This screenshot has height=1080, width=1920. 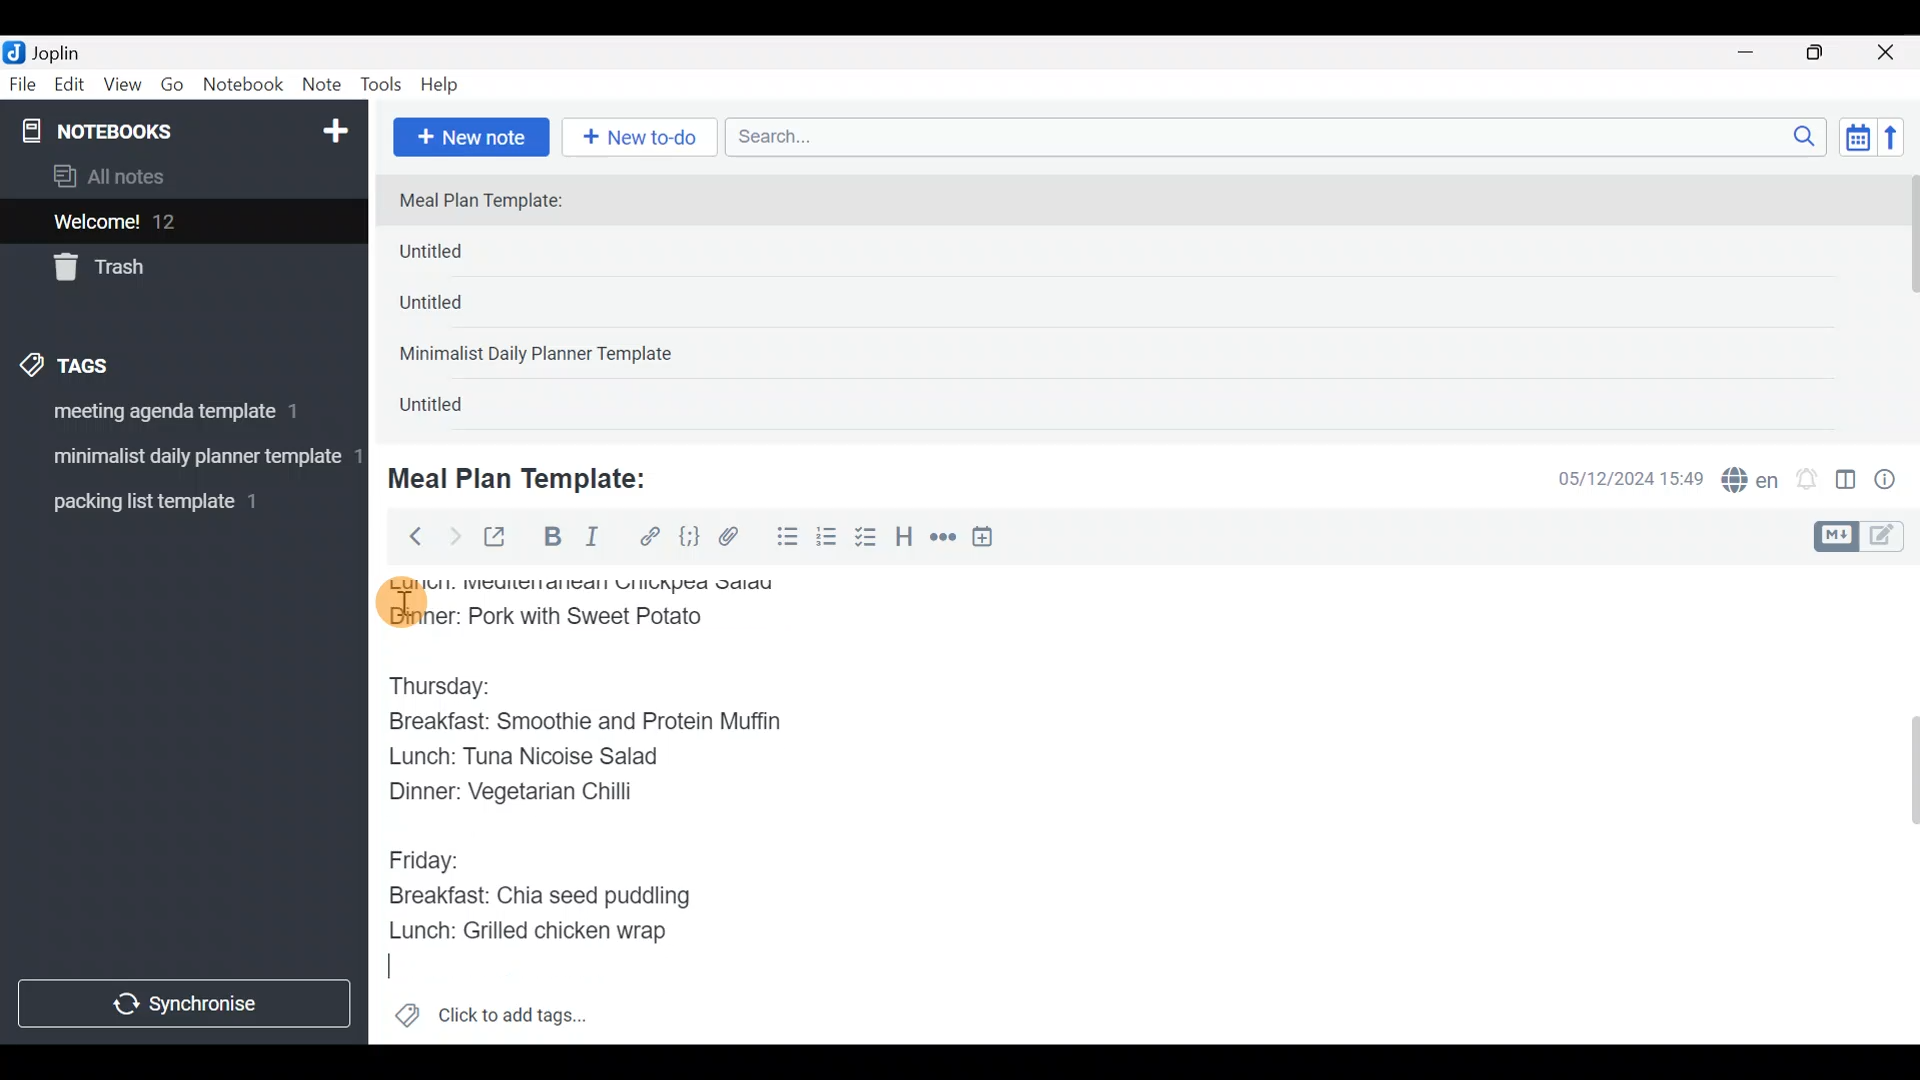 What do you see at coordinates (400, 603) in the screenshot?
I see `cursor` at bounding box center [400, 603].